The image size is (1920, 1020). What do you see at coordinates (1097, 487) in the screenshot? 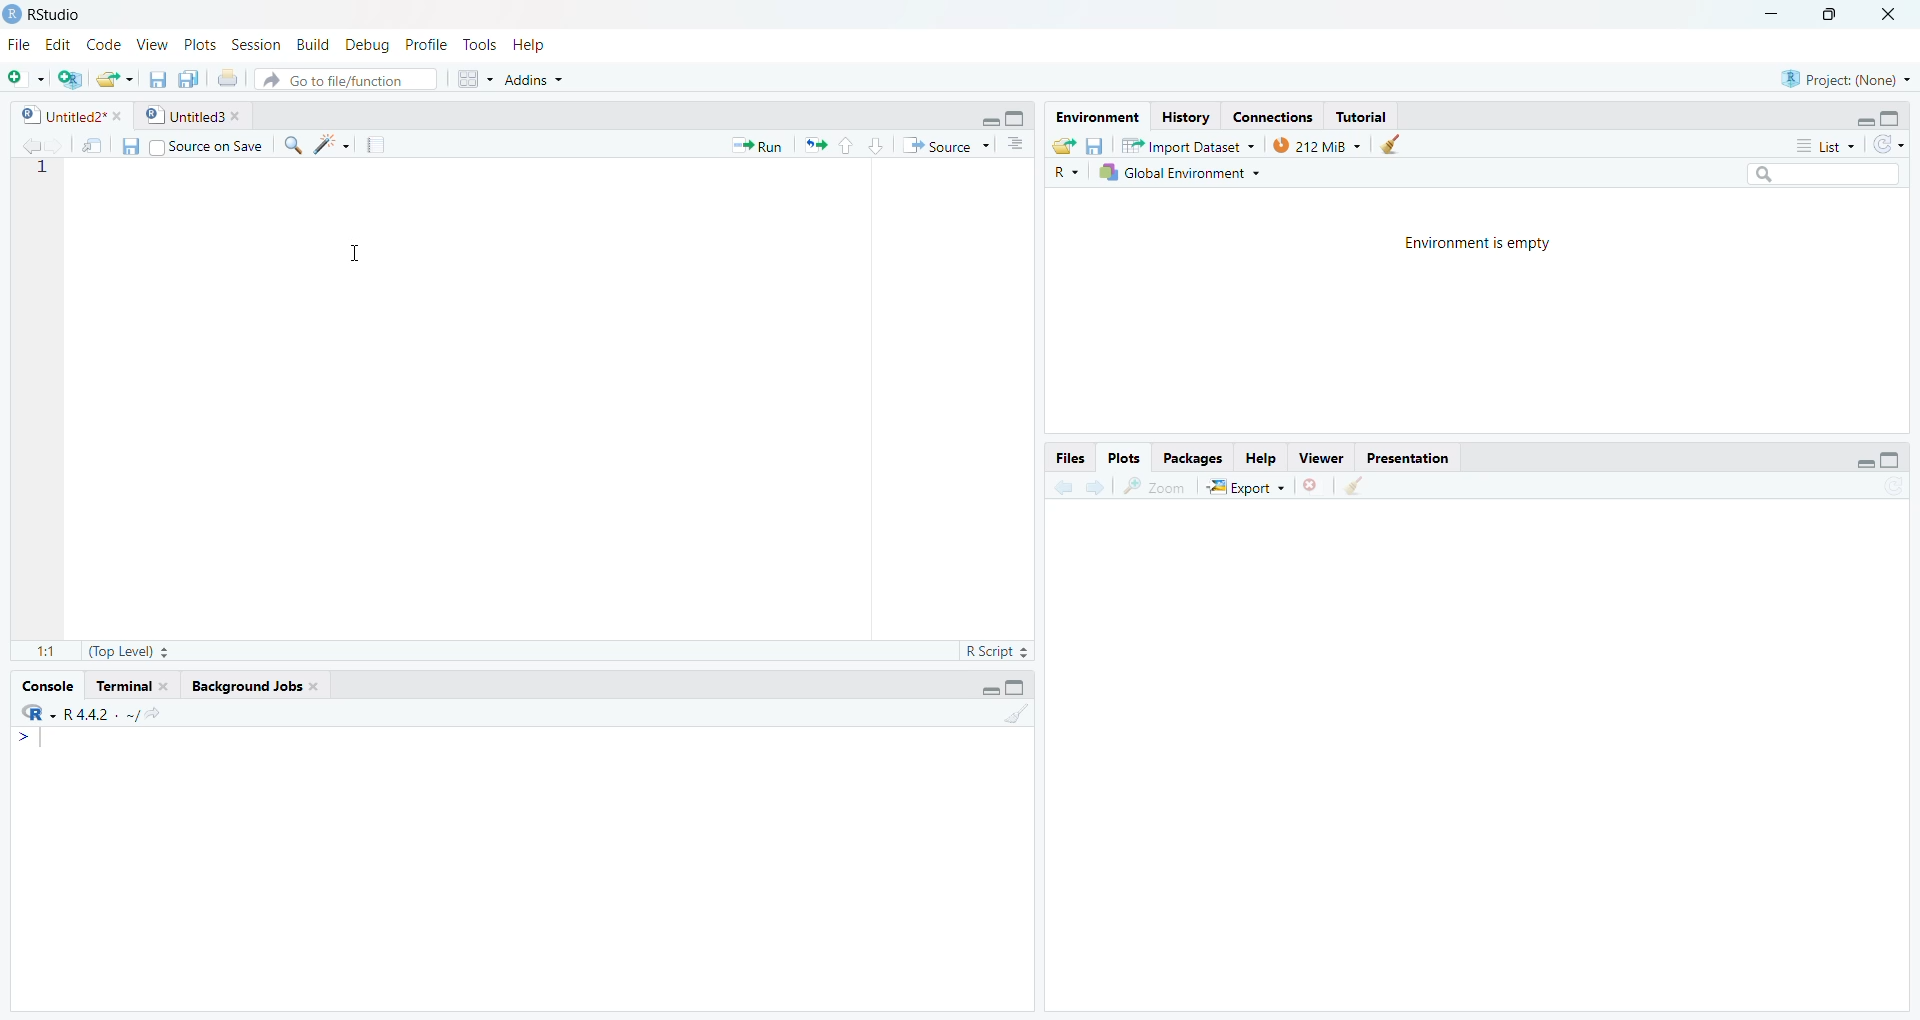
I see `next` at bounding box center [1097, 487].